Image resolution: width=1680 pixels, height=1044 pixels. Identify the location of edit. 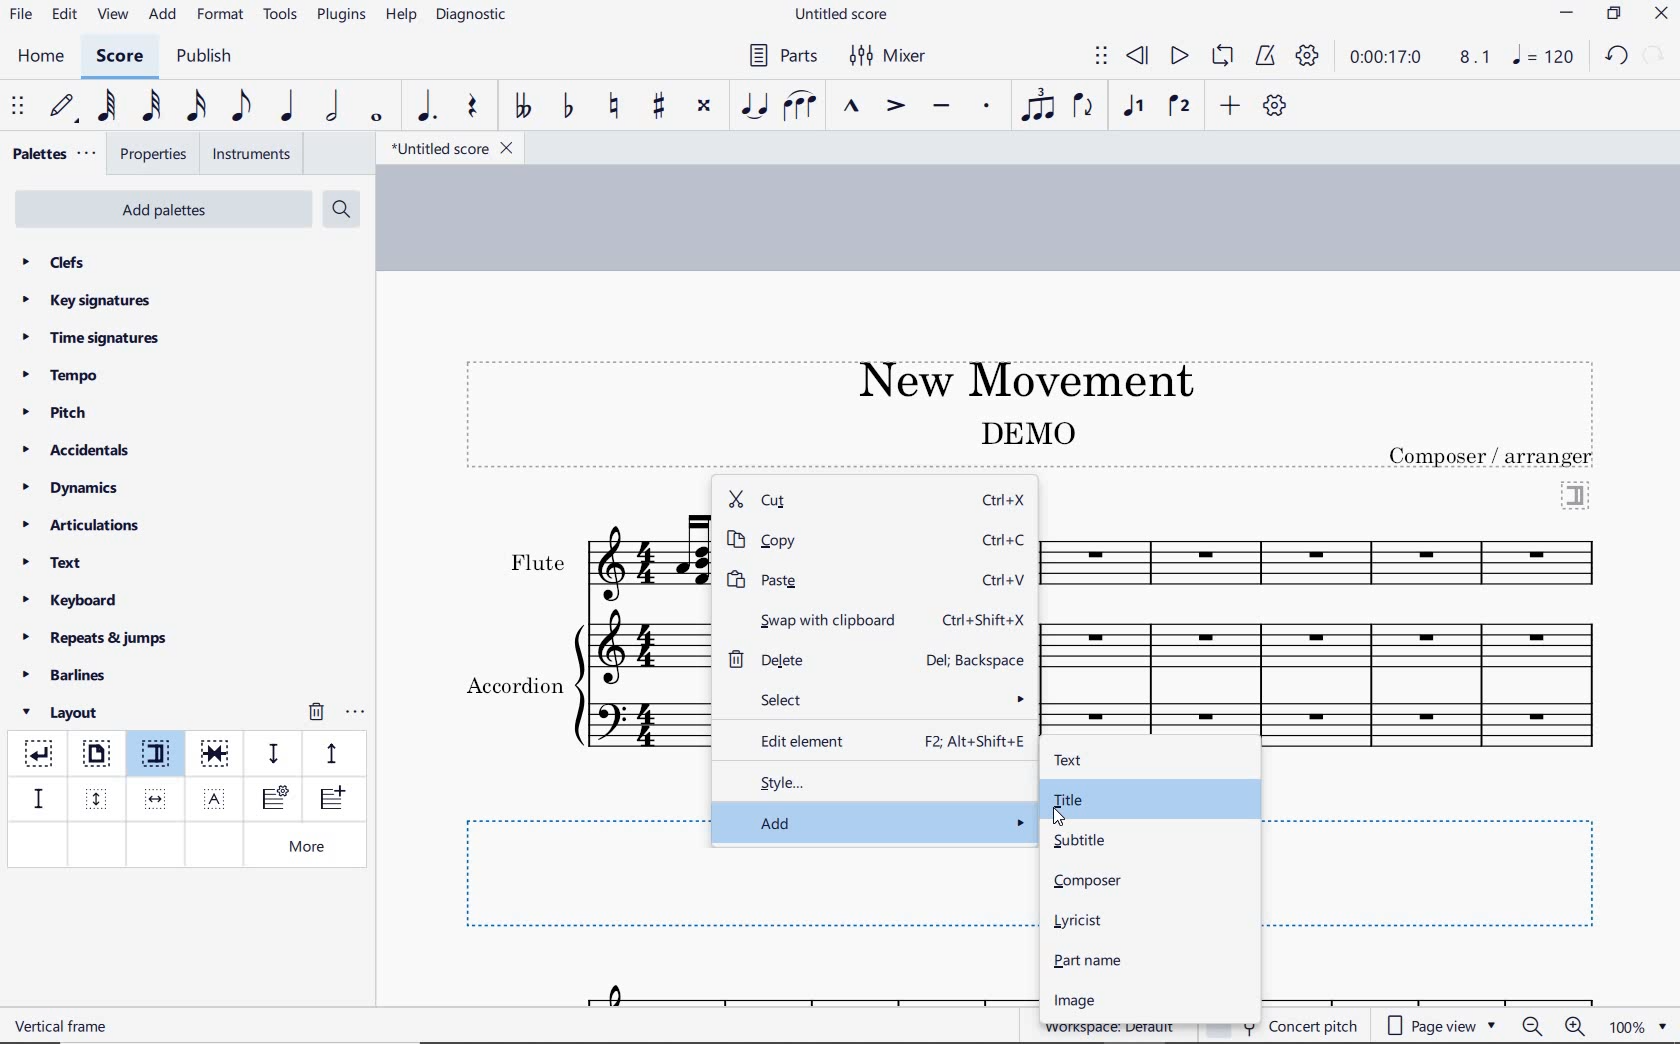
(63, 15).